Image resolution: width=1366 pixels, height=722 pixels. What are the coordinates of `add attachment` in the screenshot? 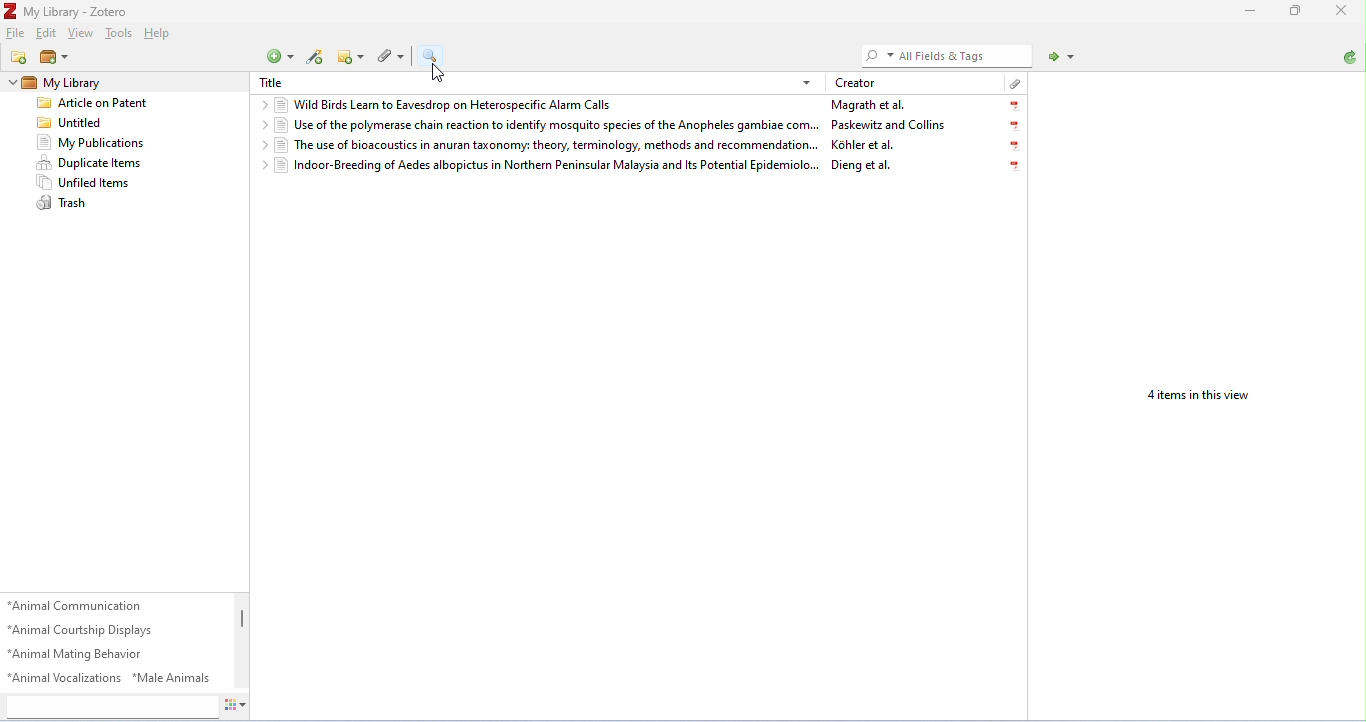 It's located at (392, 57).